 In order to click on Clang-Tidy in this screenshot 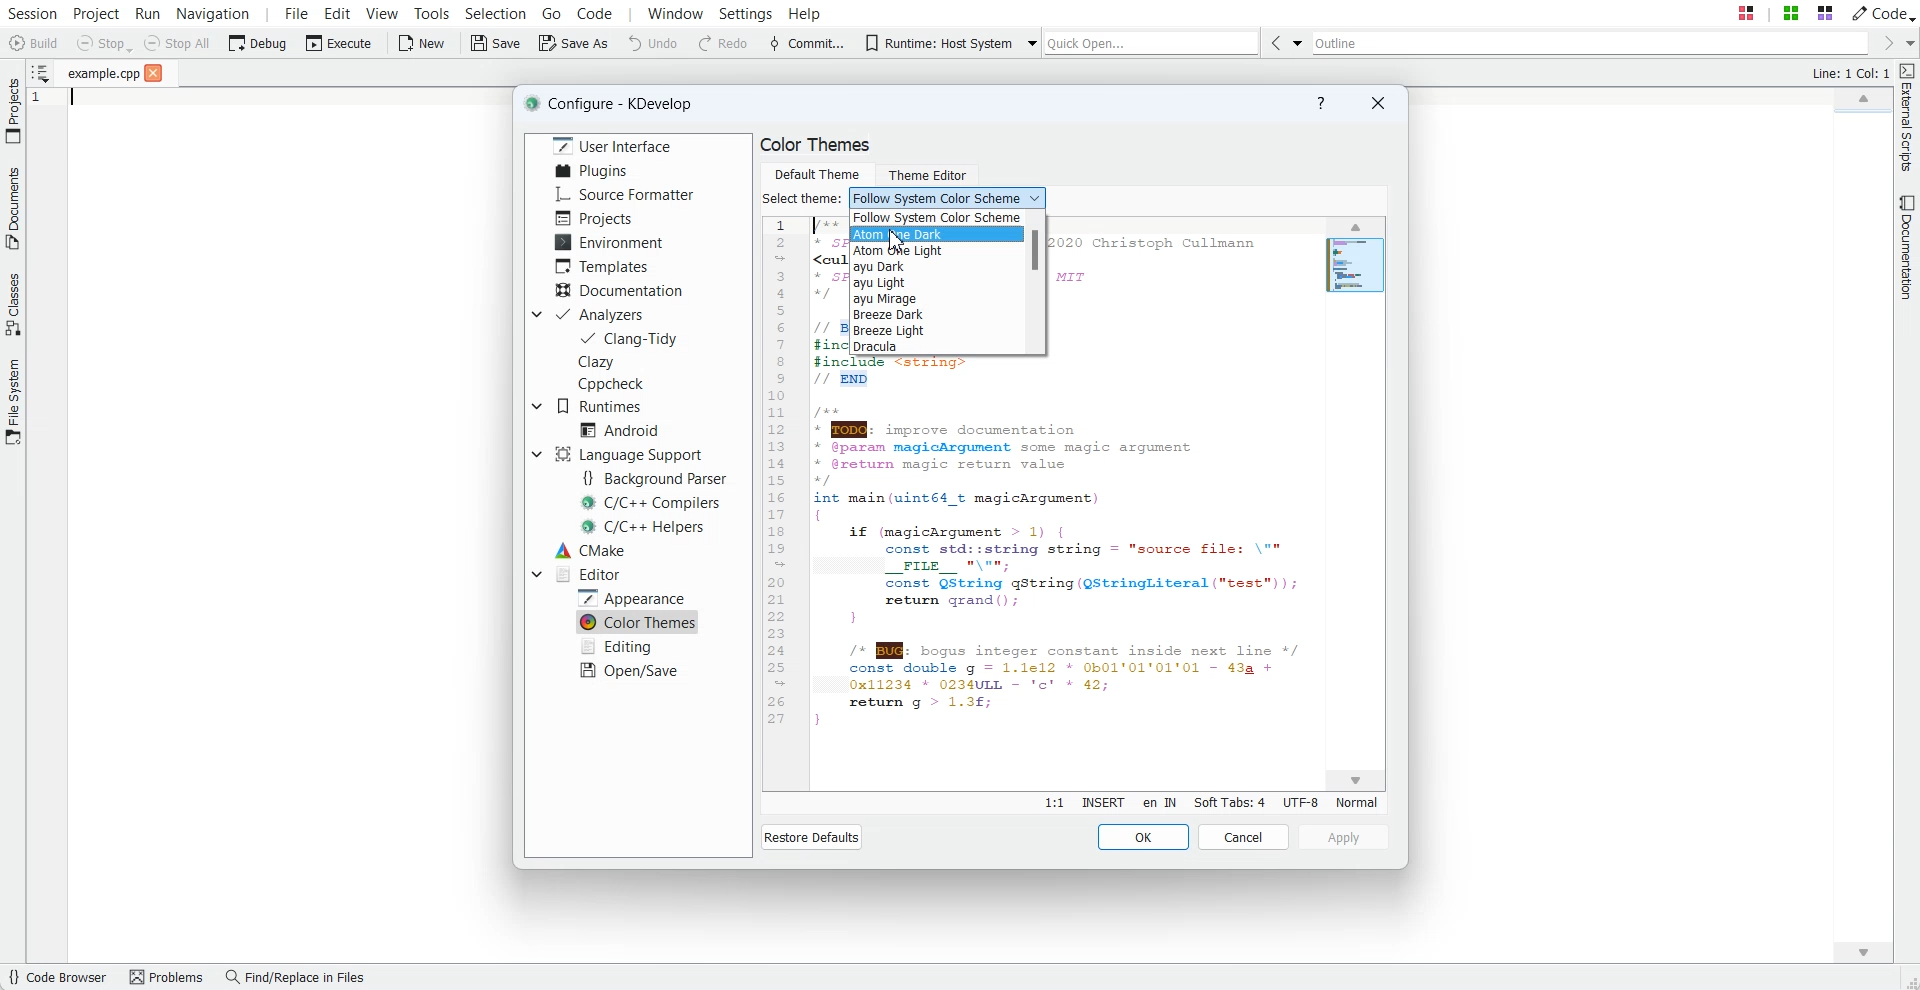, I will do `click(630, 338)`.